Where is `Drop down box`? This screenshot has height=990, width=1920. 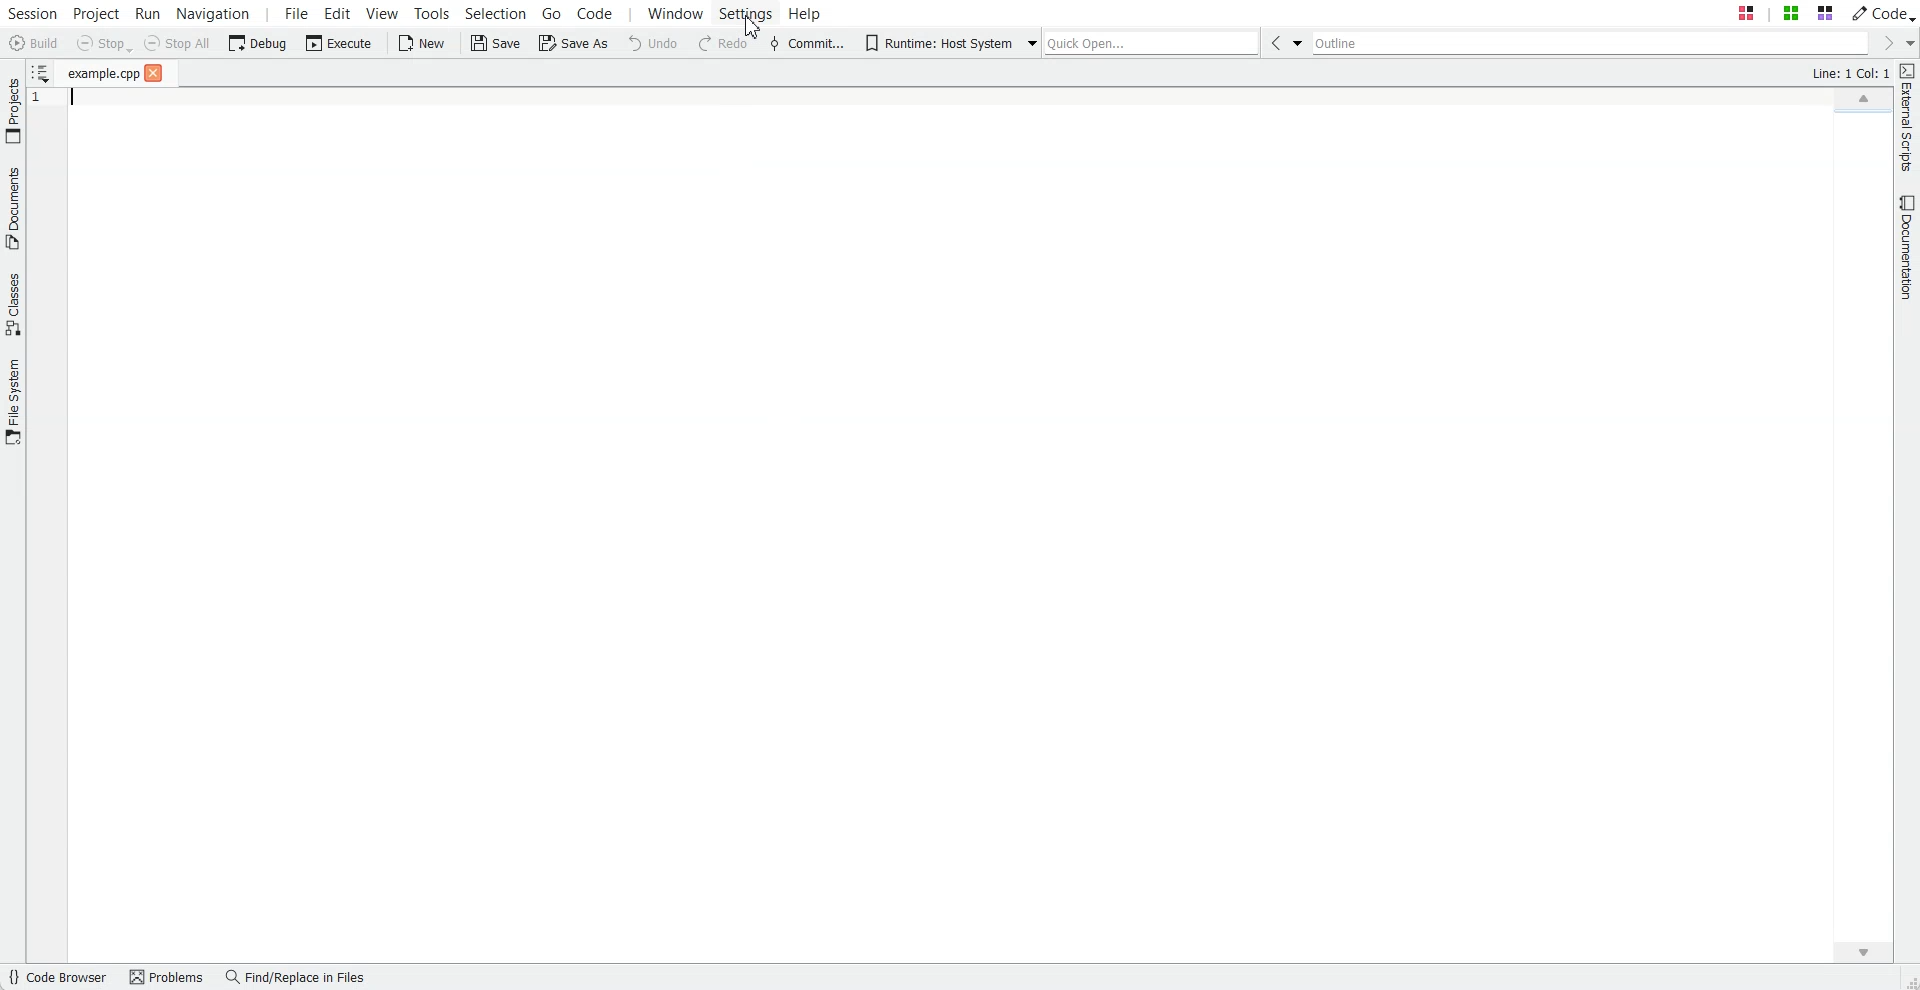 Drop down box is located at coordinates (1908, 43).